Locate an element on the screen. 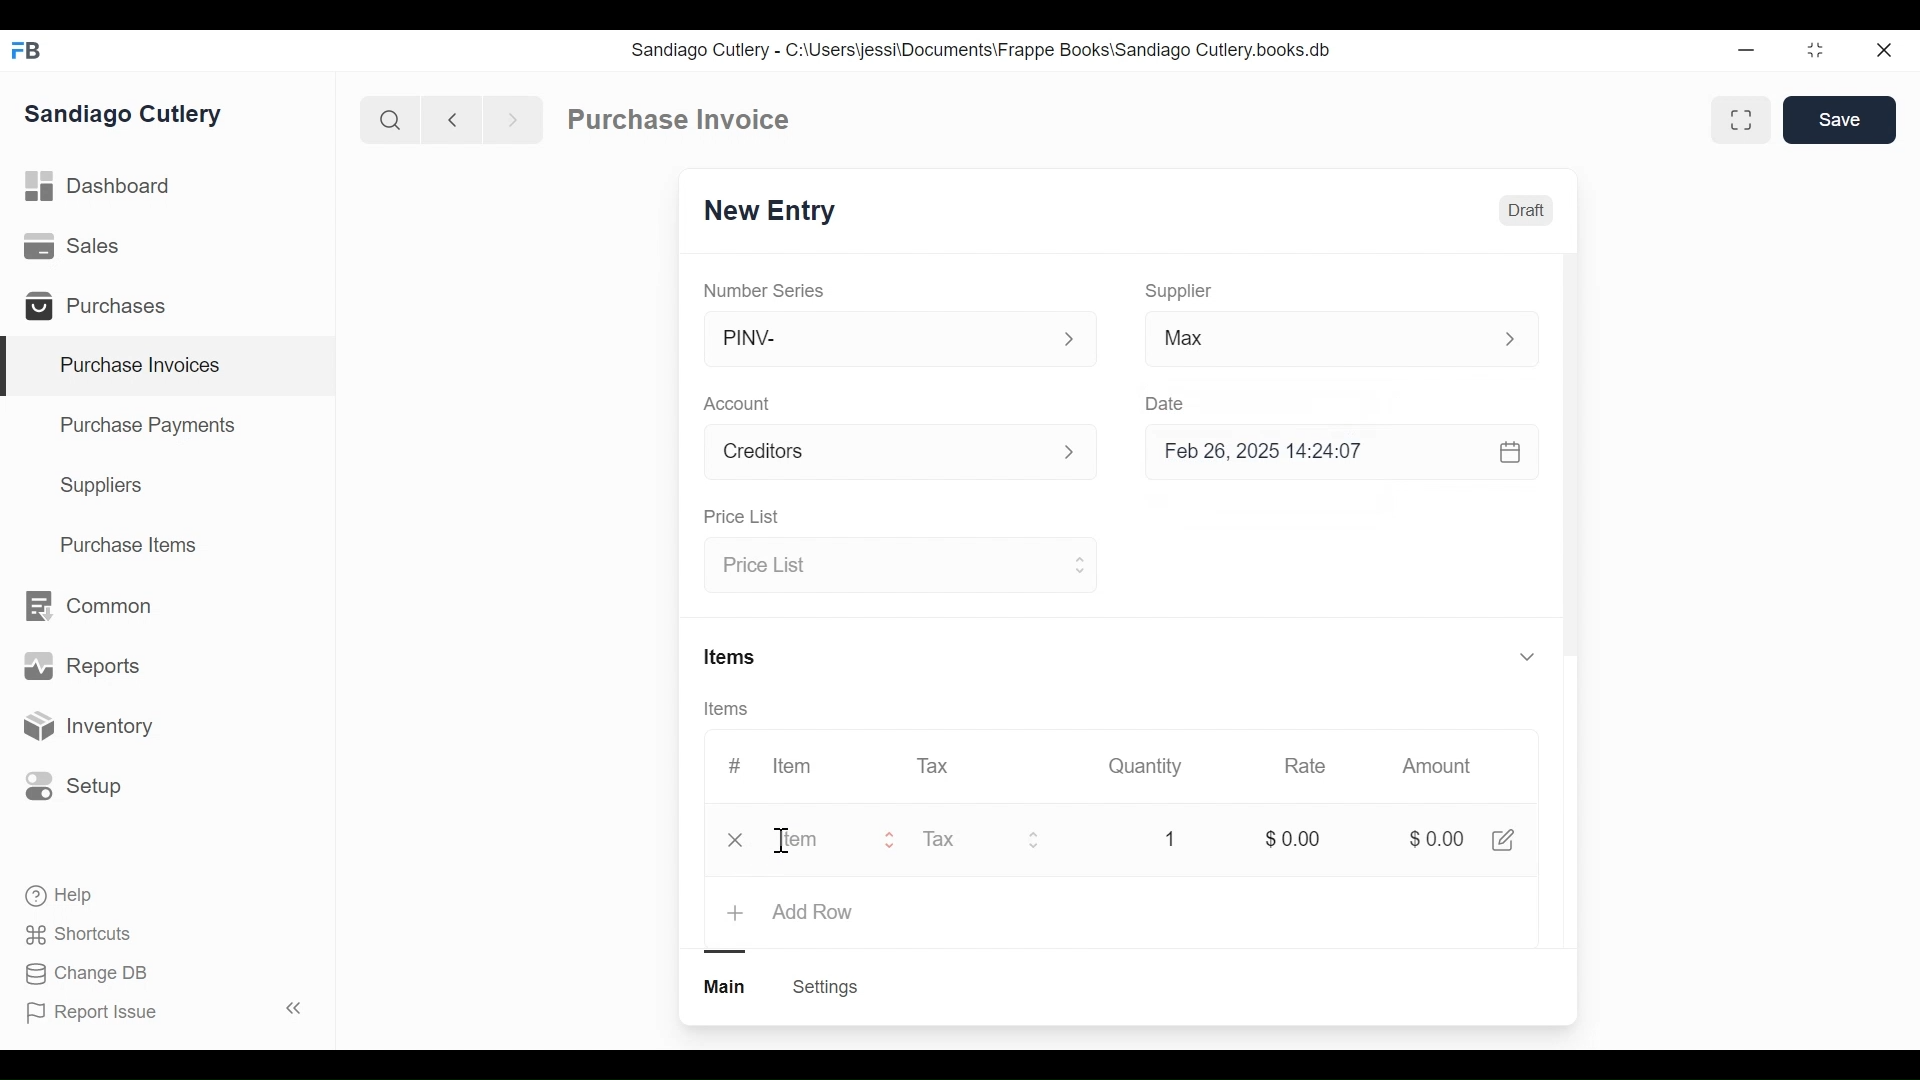 The width and height of the screenshot is (1920, 1080). Expand is located at coordinates (891, 841).